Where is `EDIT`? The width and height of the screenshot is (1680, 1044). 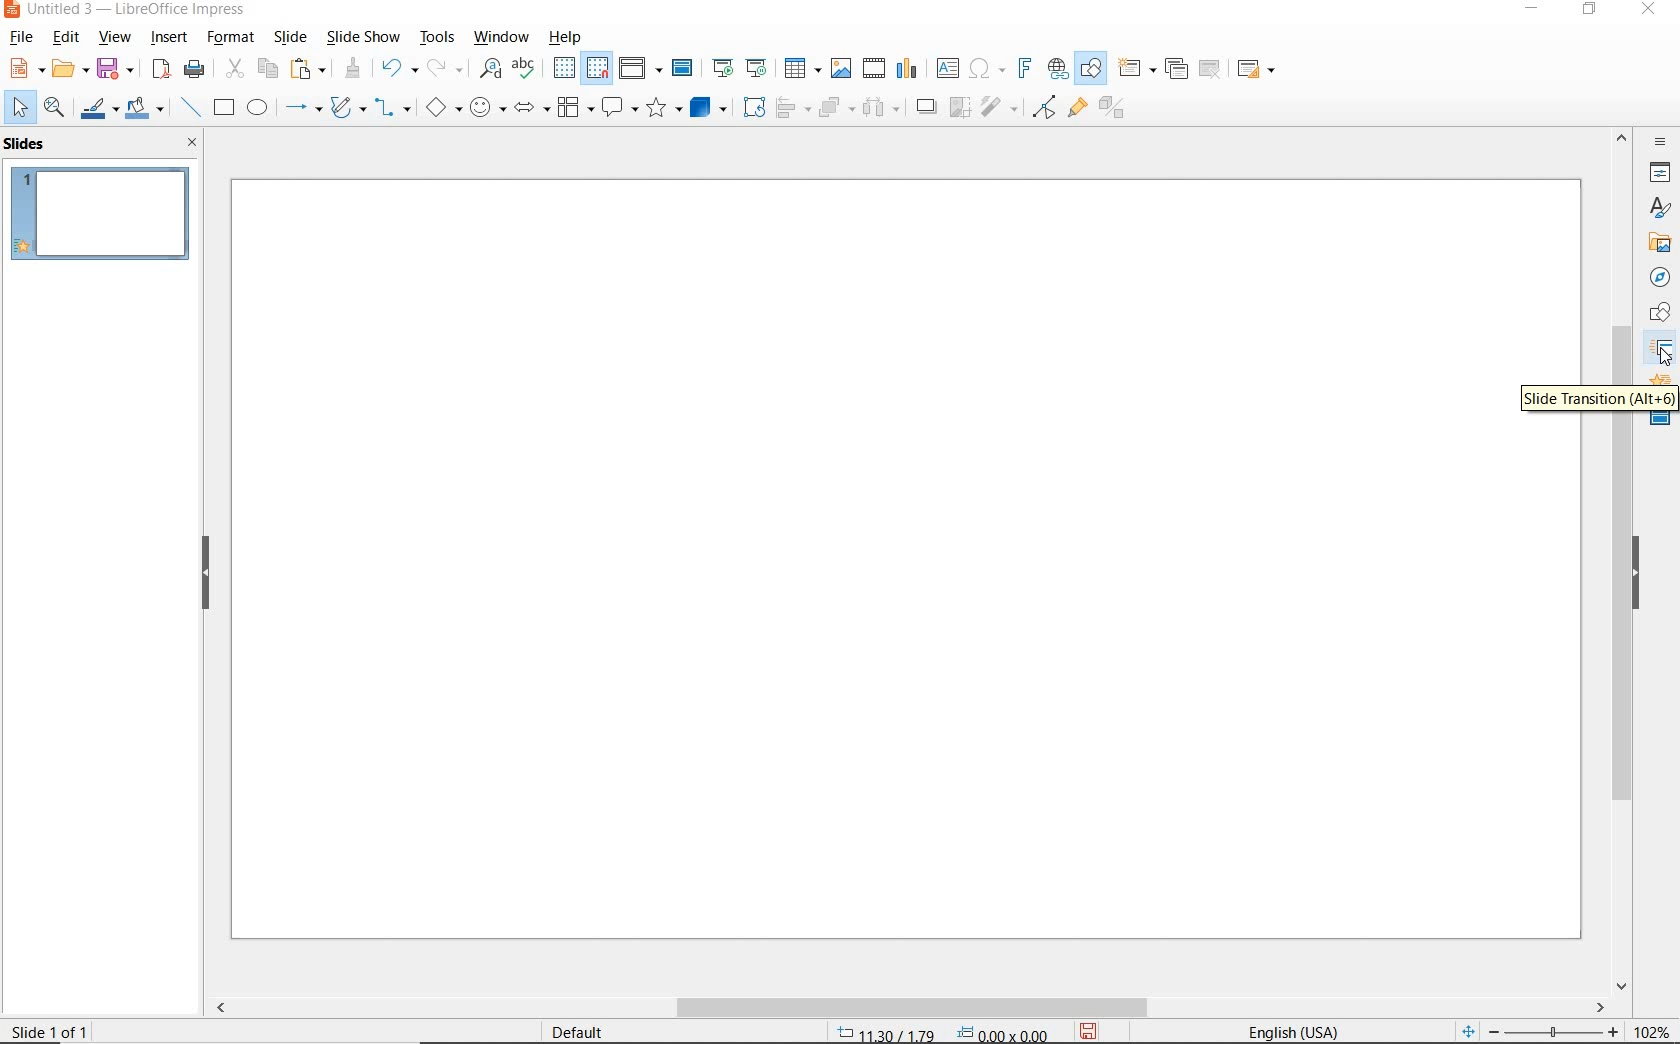
EDIT is located at coordinates (64, 40).